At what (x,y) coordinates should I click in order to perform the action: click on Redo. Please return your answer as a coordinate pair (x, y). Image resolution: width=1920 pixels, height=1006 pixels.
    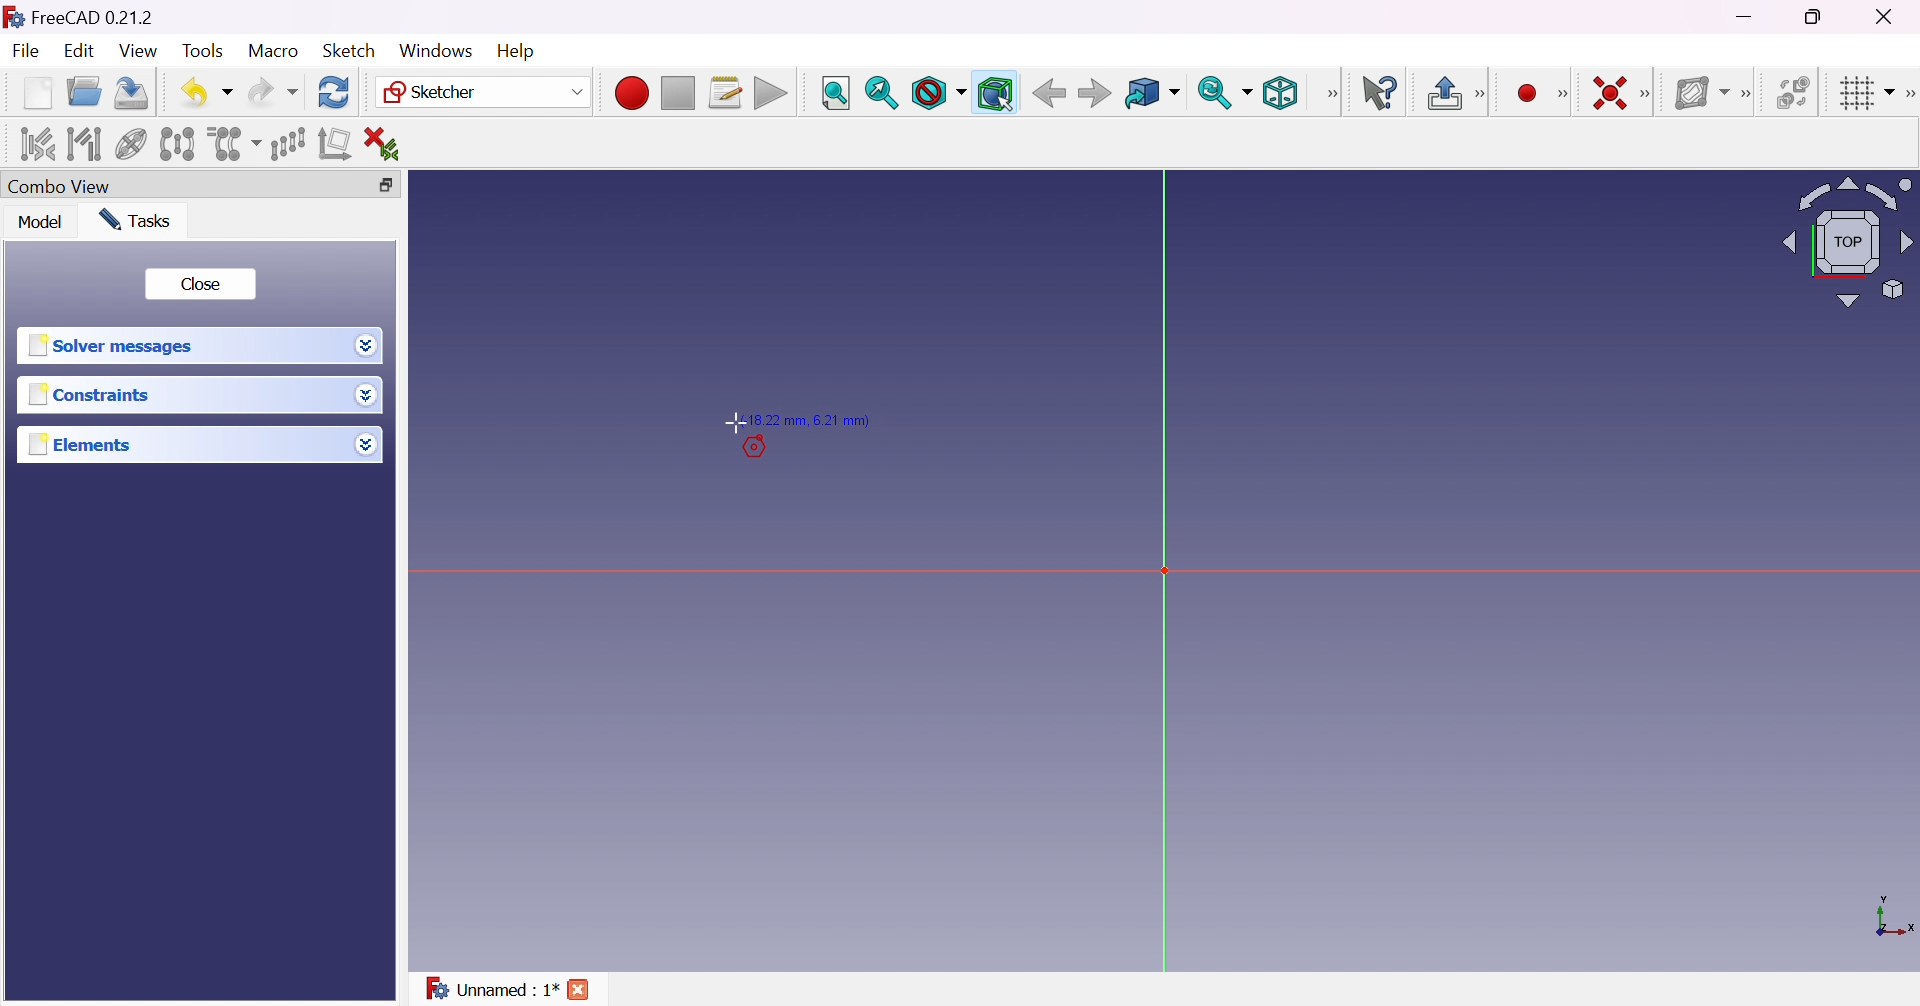
    Looking at the image, I should click on (273, 92).